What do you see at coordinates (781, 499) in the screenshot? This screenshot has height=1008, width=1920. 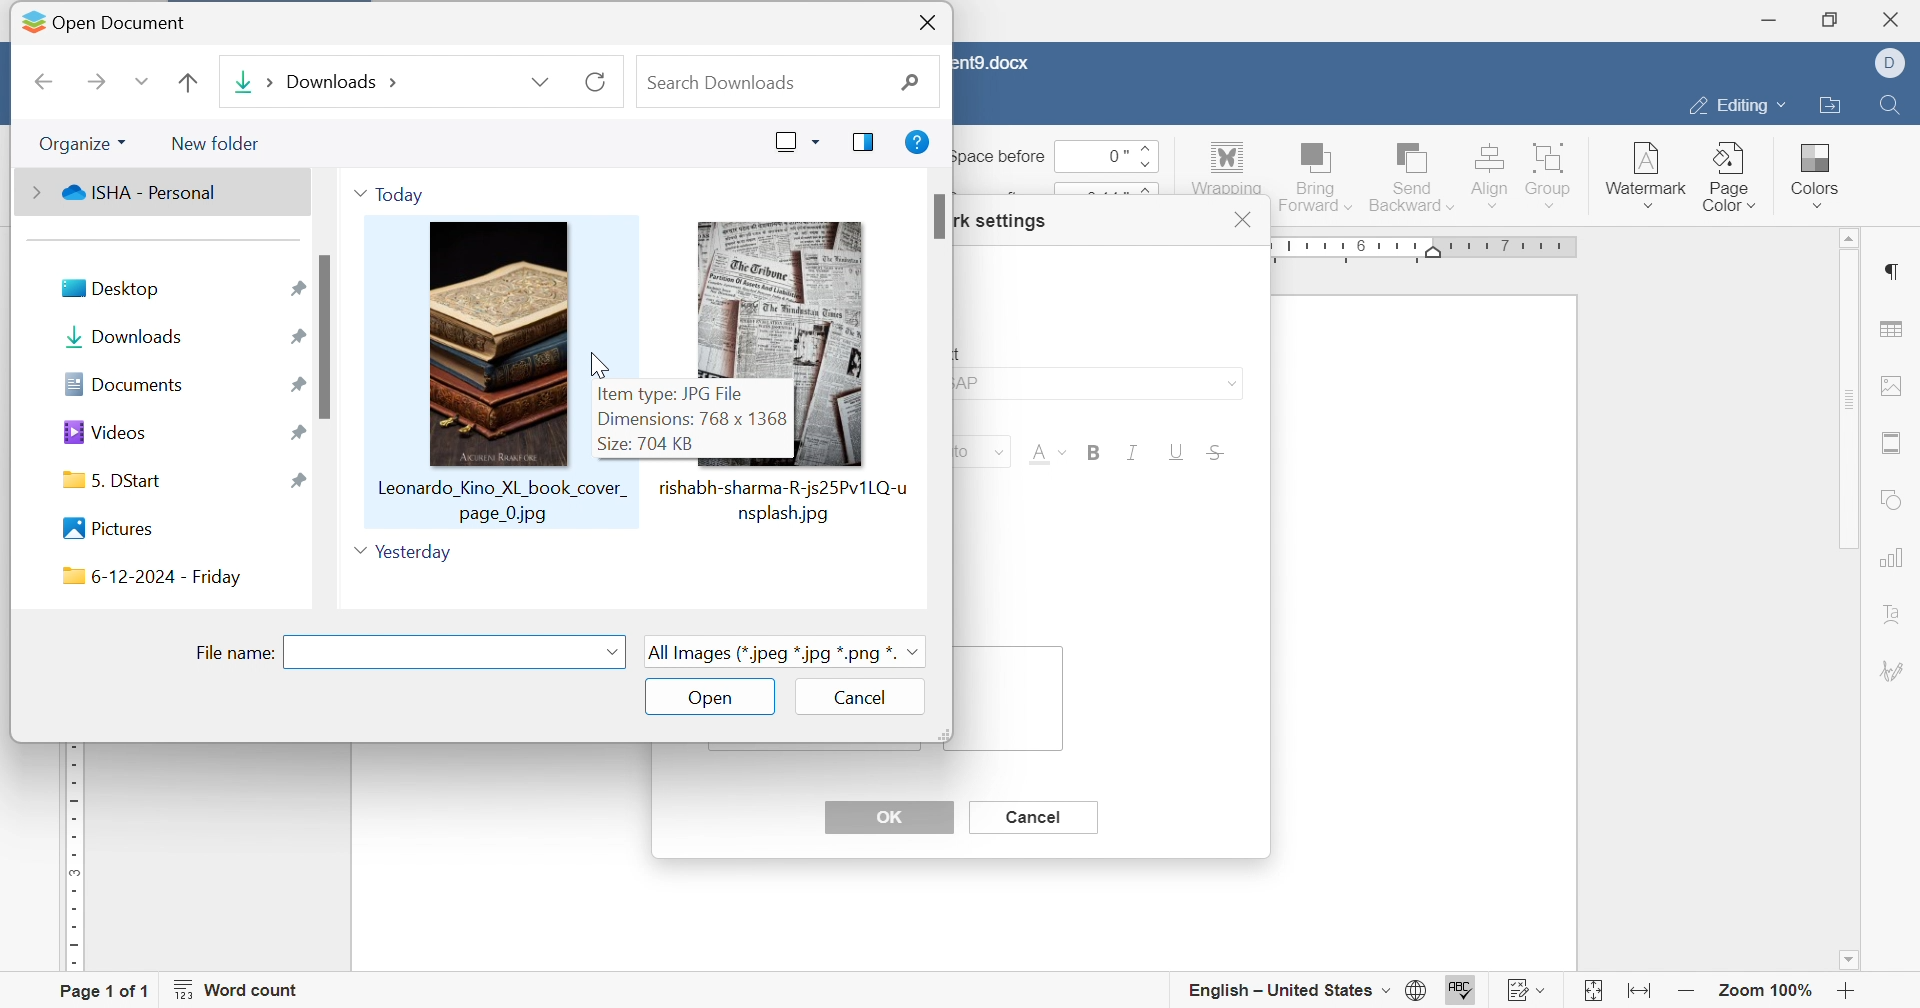 I see `image name` at bounding box center [781, 499].